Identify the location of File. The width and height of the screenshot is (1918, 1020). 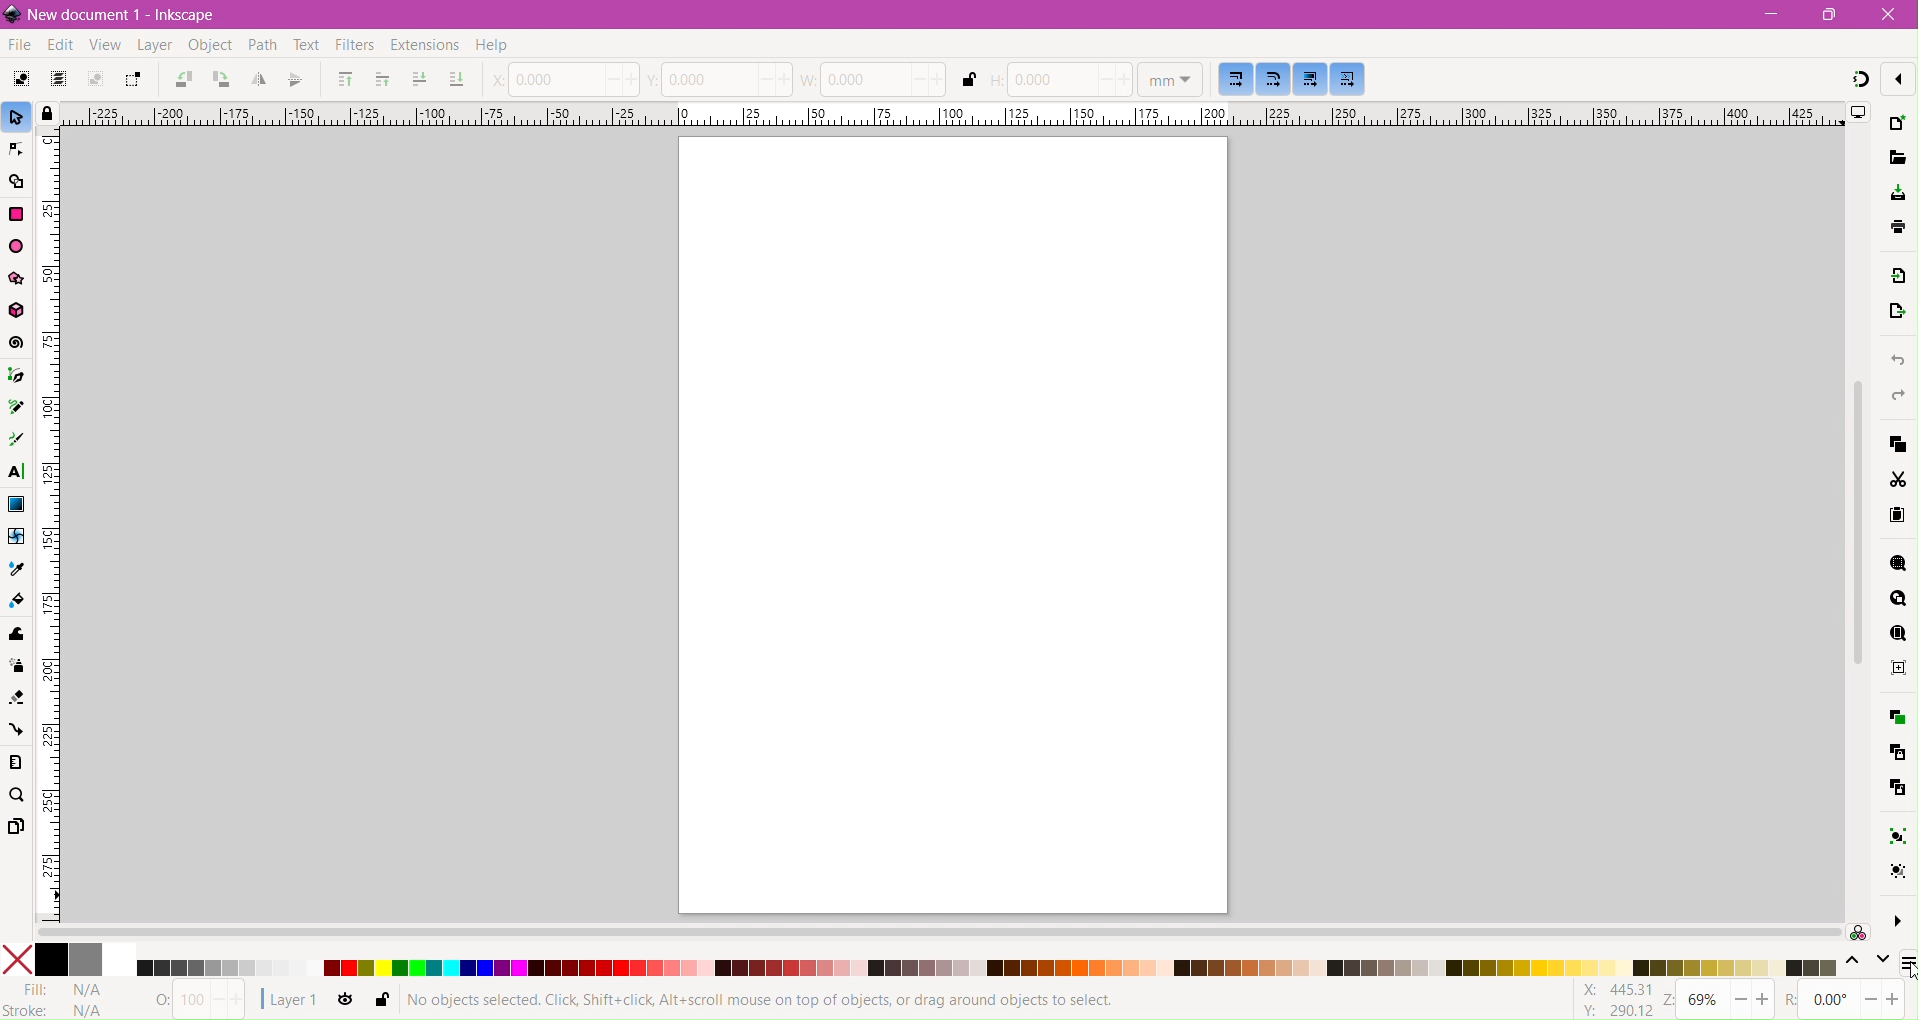
(17, 46).